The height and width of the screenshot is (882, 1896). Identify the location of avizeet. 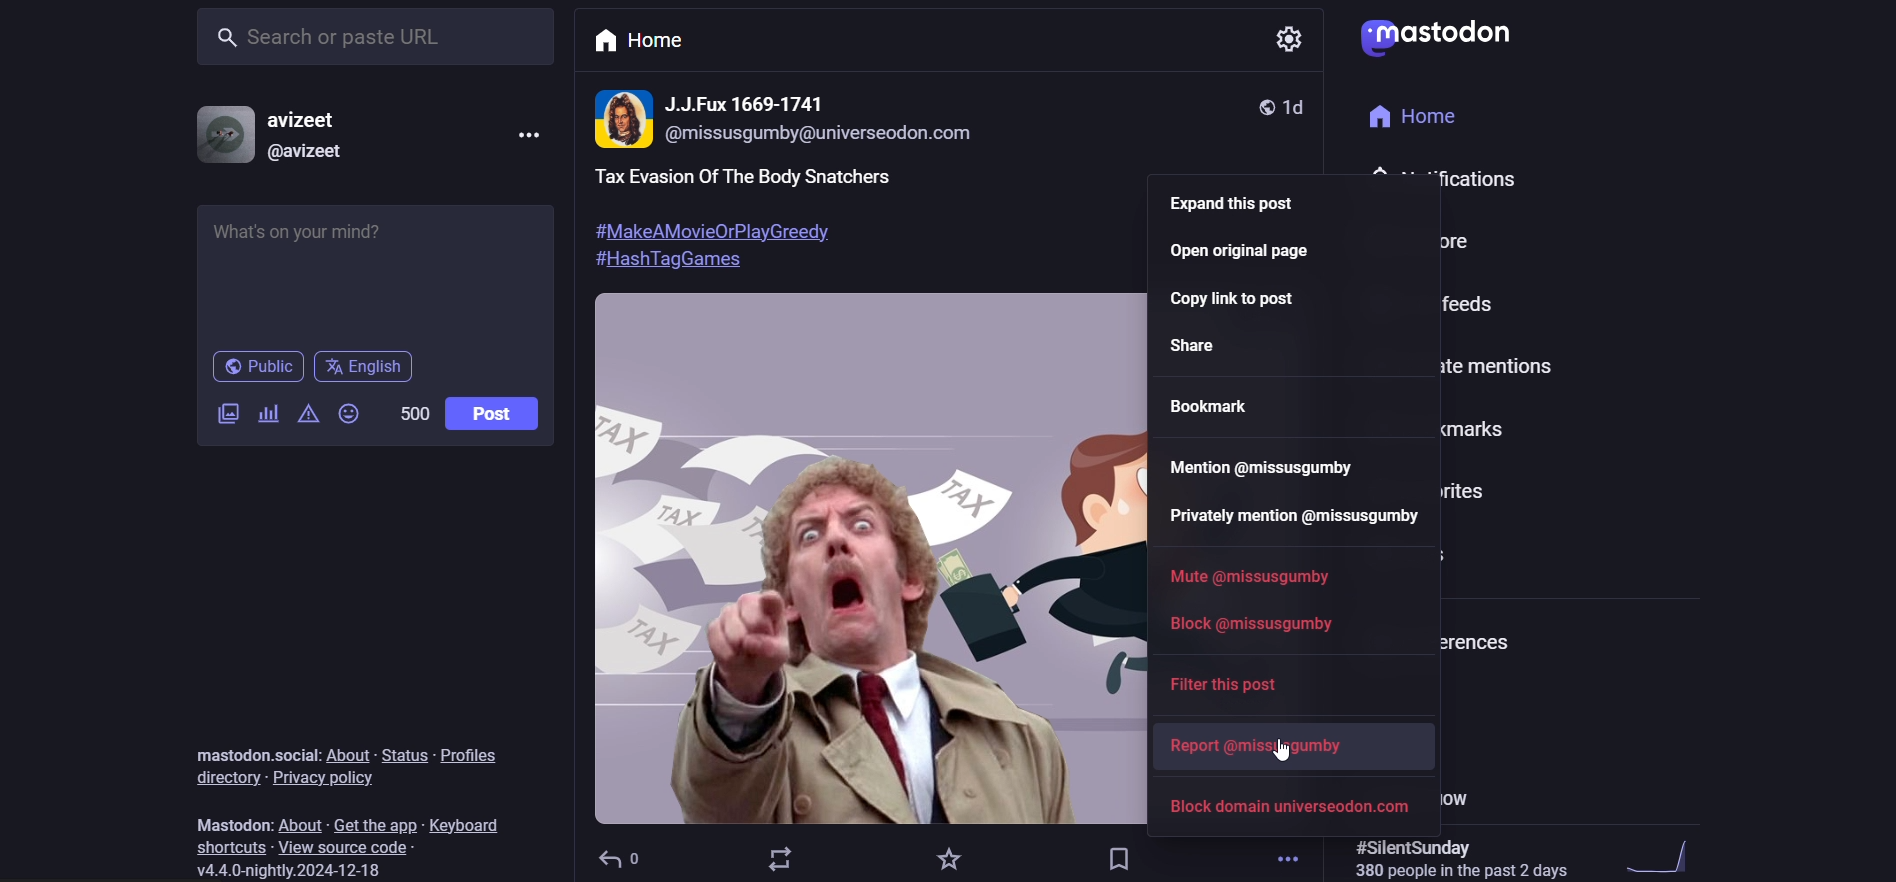
(306, 123).